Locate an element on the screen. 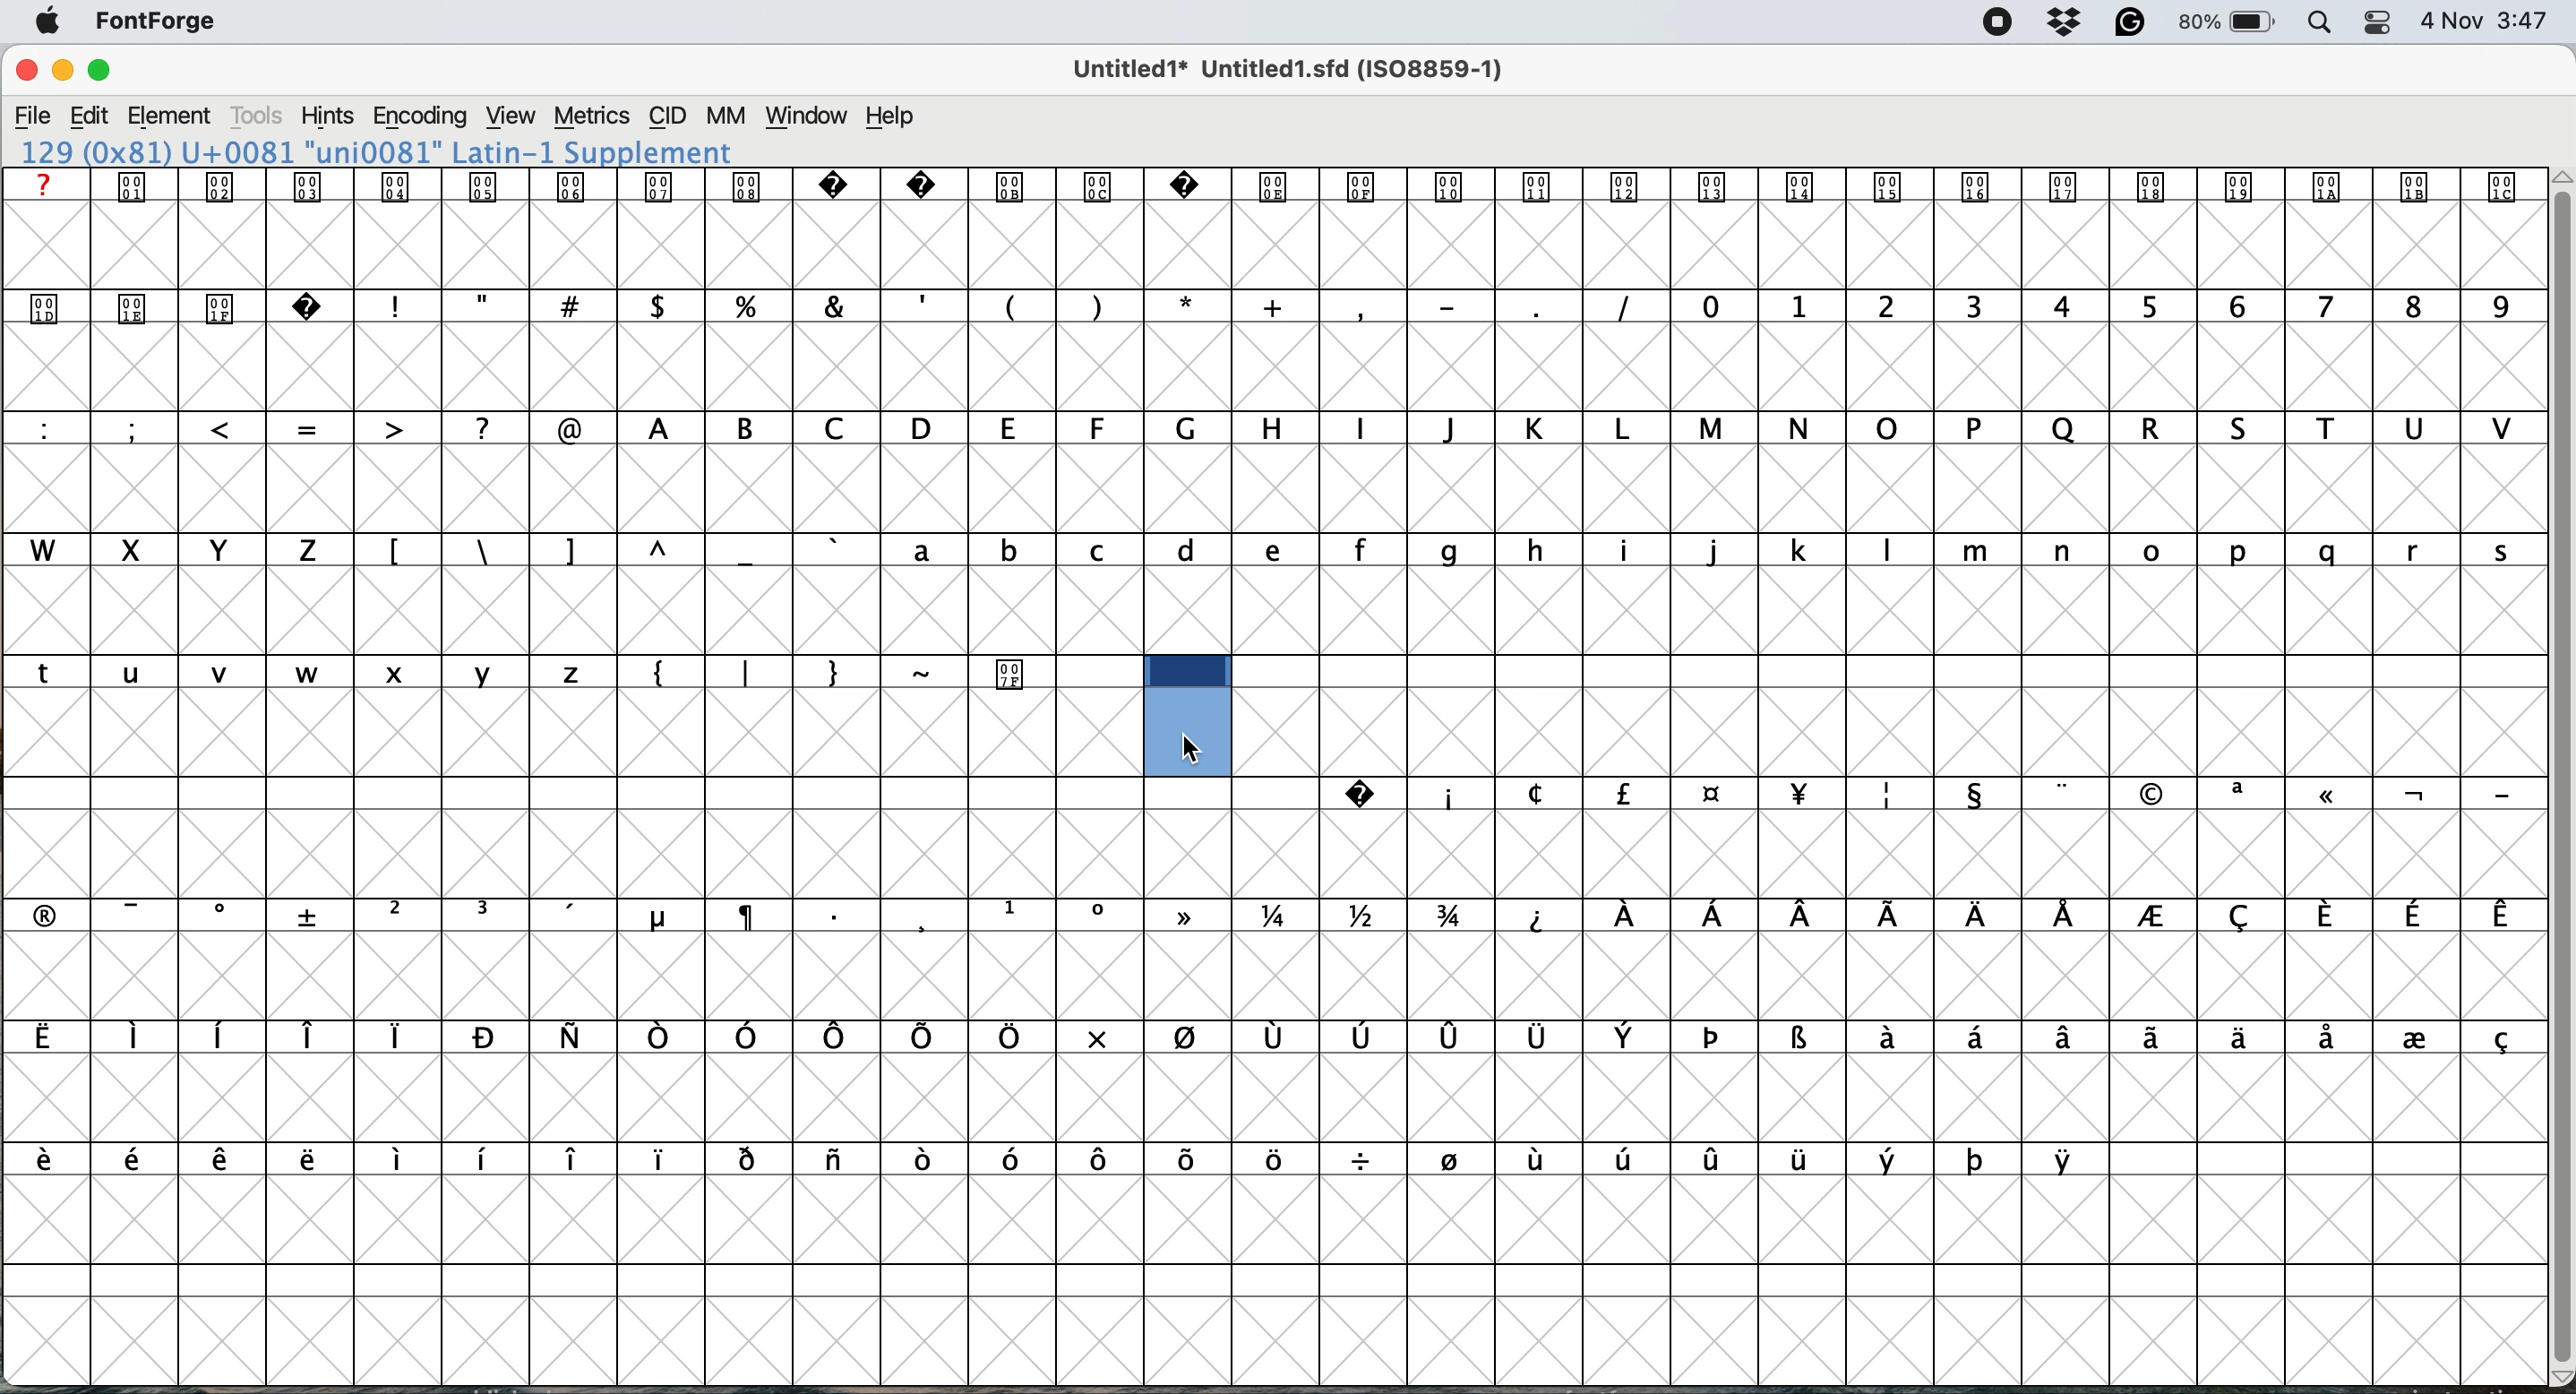 The image size is (2576, 1394). FontForge is located at coordinates (157, 27).